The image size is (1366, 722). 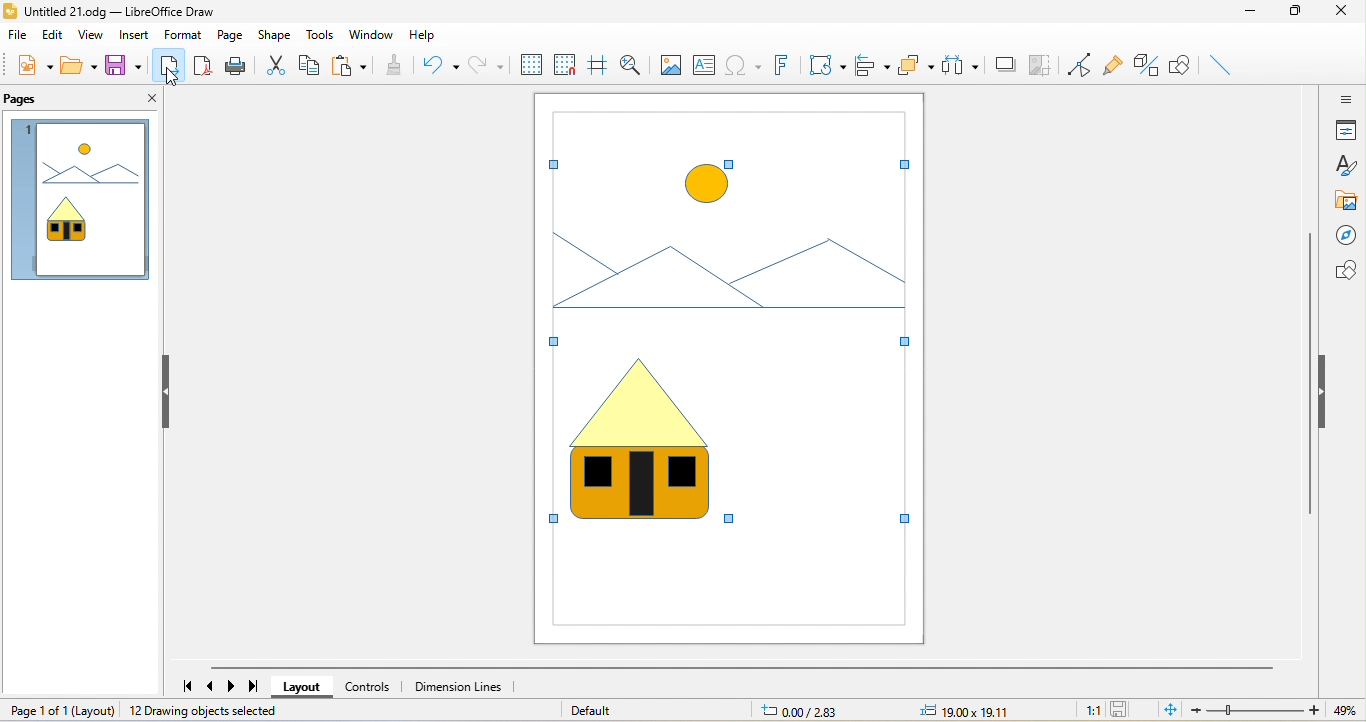 What do you see at coordinates (397, 66) in the screenshot?
I see `clone` at bounding box center [397, 66].